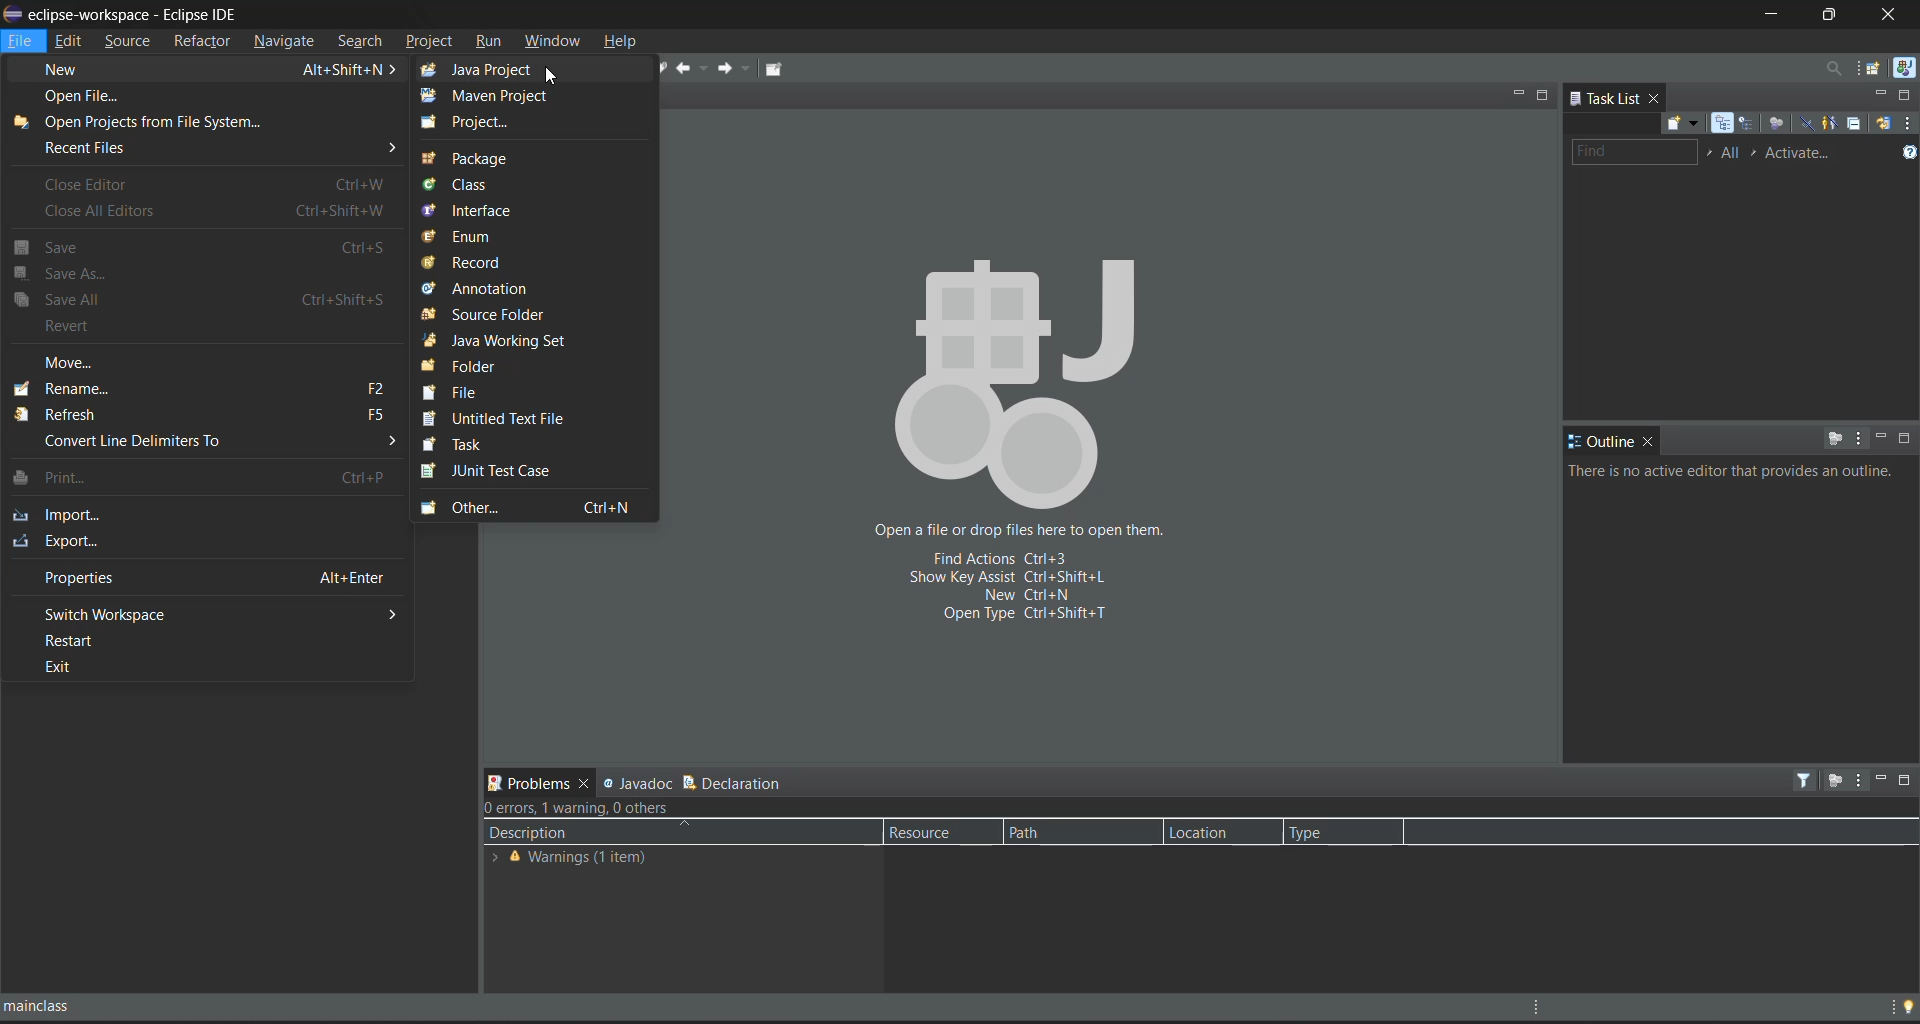  What do you see at coordinates (1908, 124) in the screenshot?
I see `view menu` at bounding box center [1908, 124].